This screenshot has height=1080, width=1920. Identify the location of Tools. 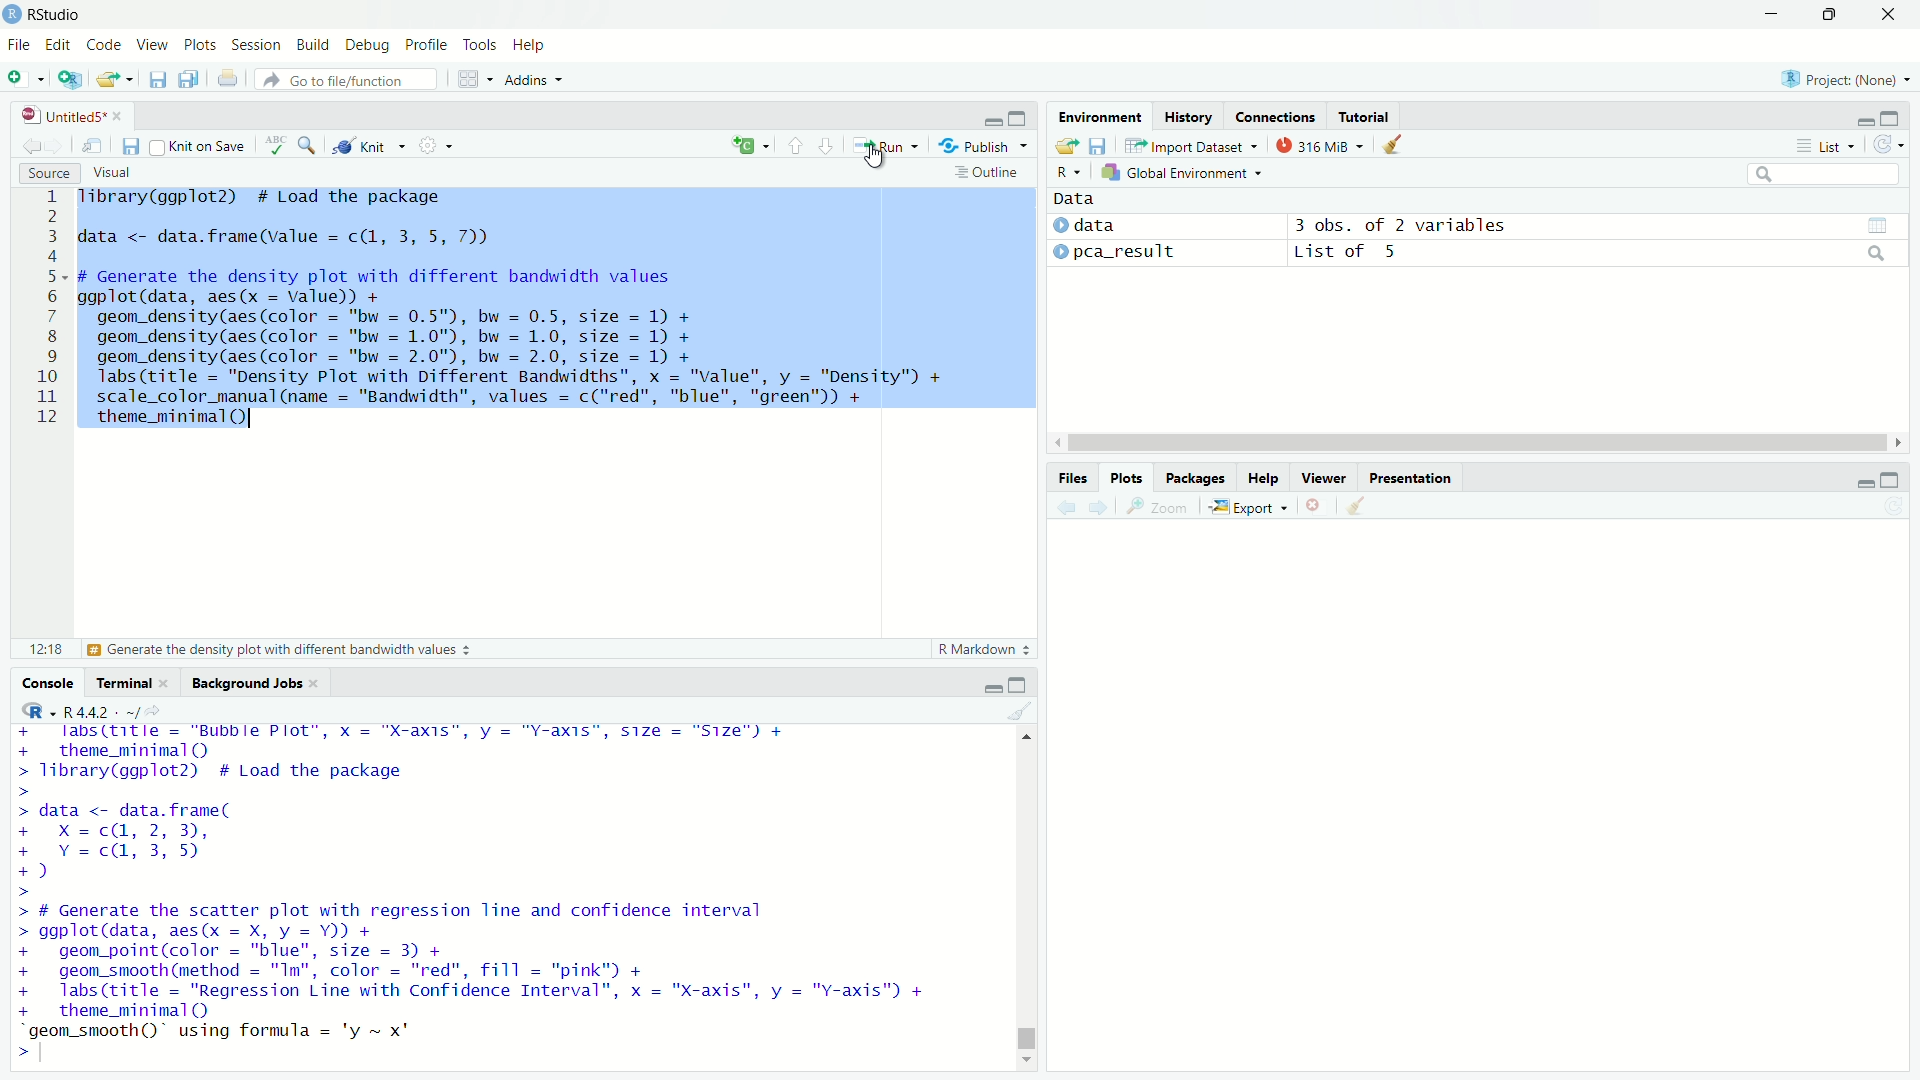
(480, 43).